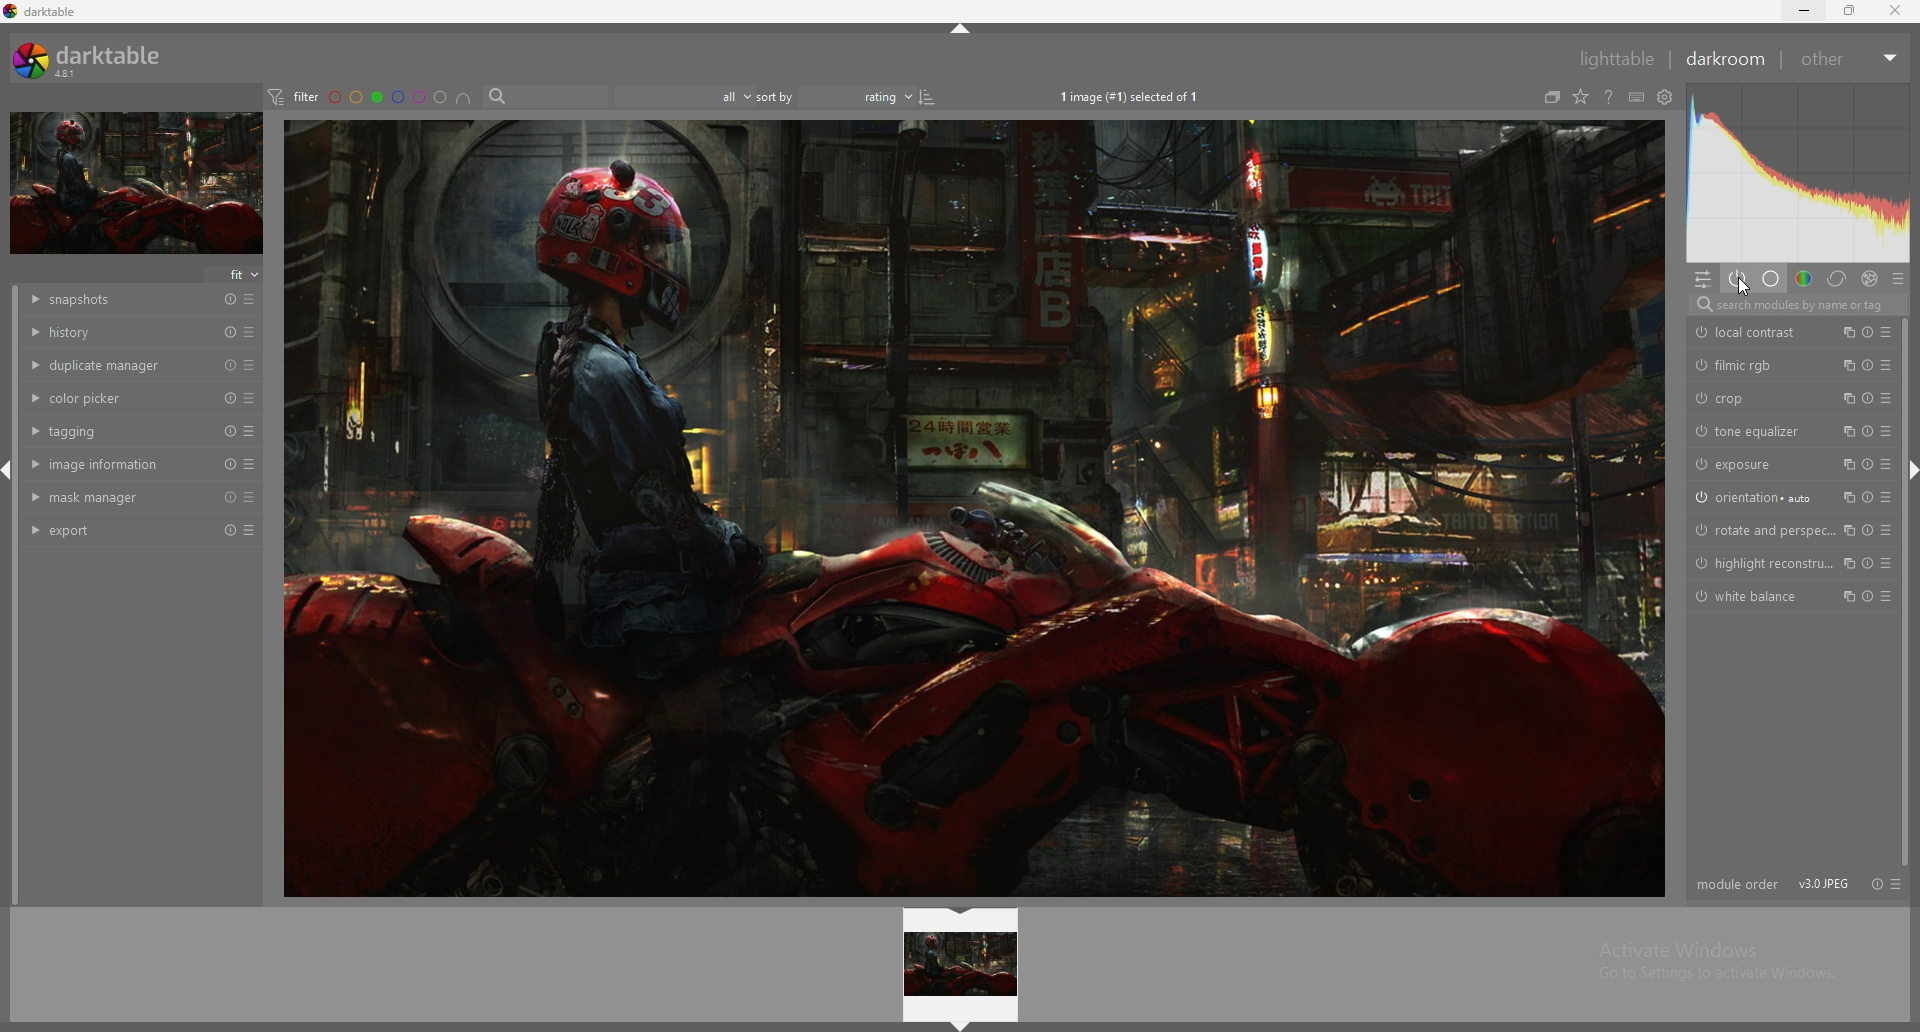  Describe the element at coordinates (118, 331) in the screenshot. I see `history` at that location.